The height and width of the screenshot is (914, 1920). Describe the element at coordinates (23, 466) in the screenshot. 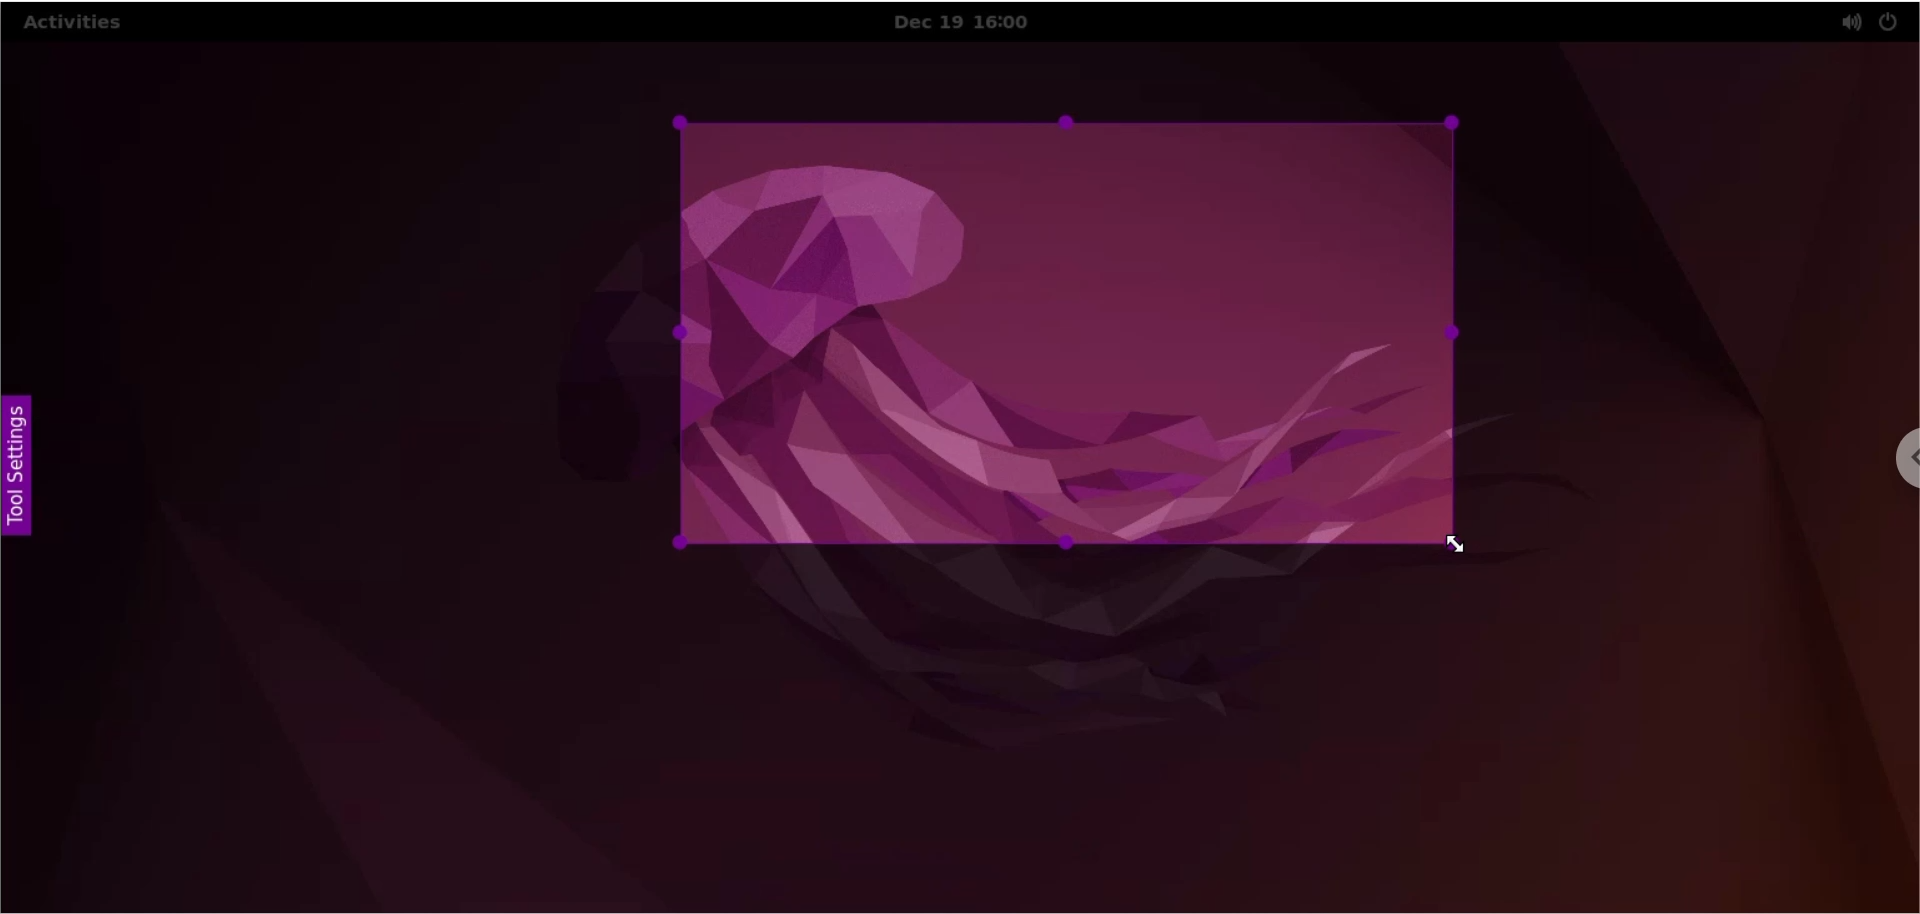

I see `tool settings` at that location.